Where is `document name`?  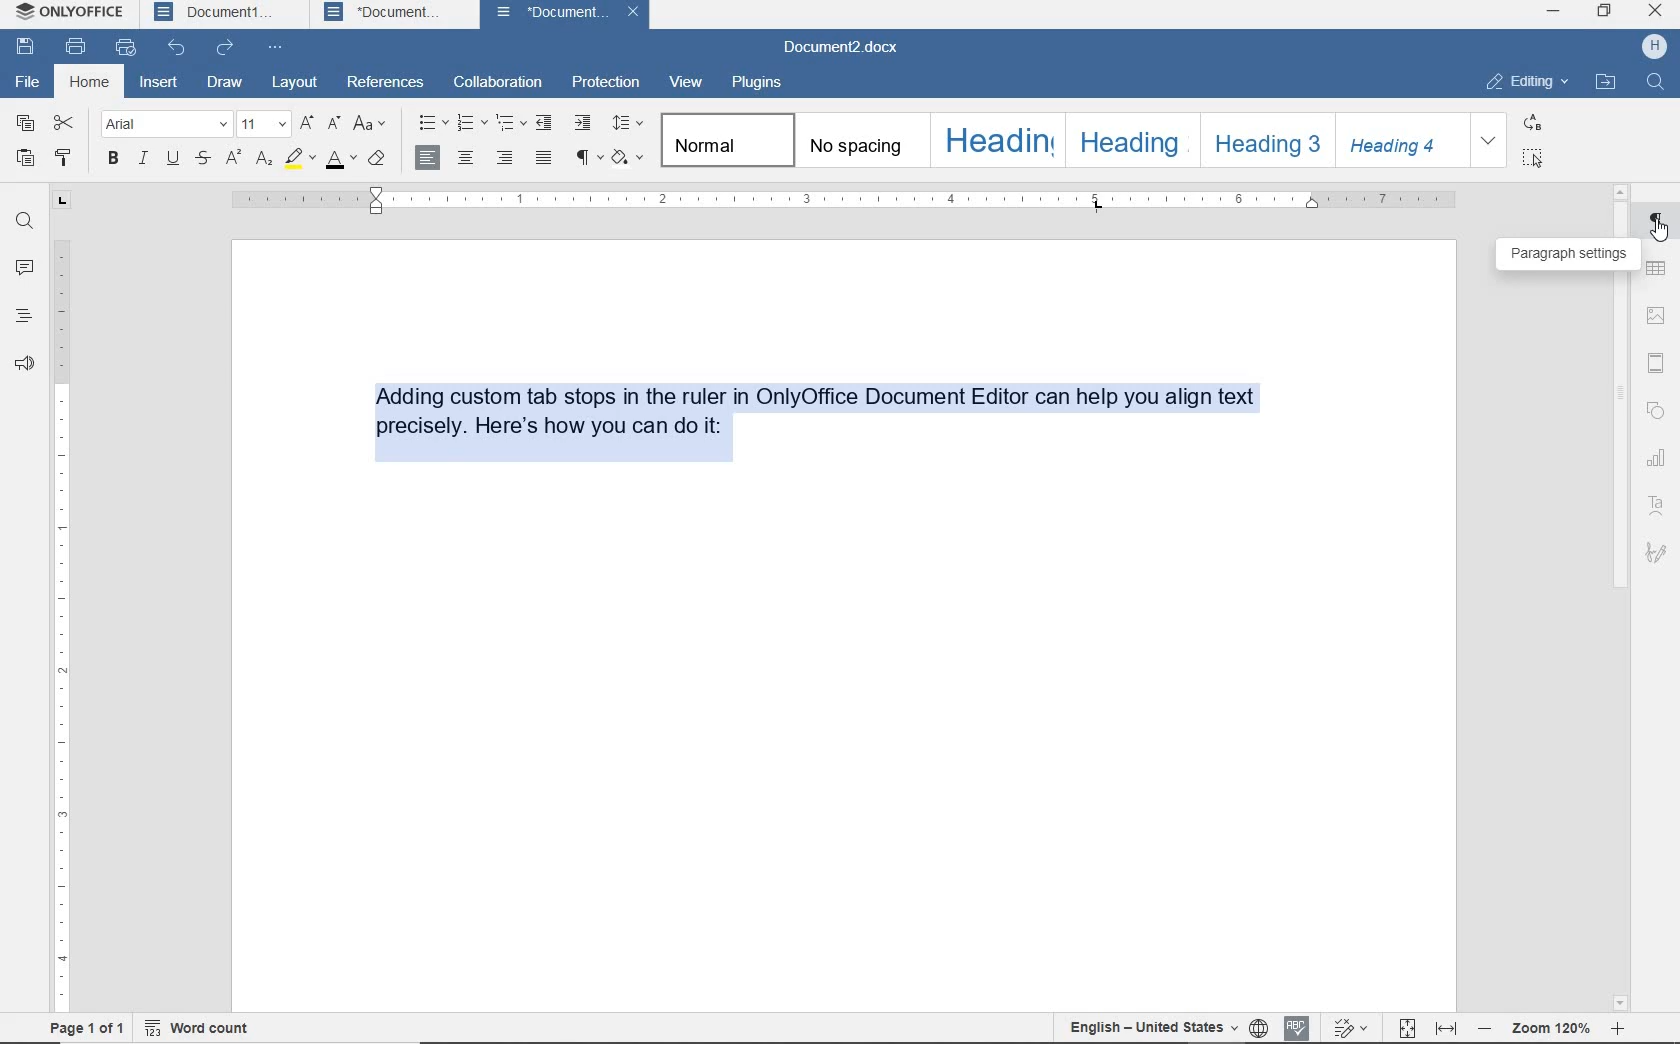 document name is located at coordinates (847, 48).